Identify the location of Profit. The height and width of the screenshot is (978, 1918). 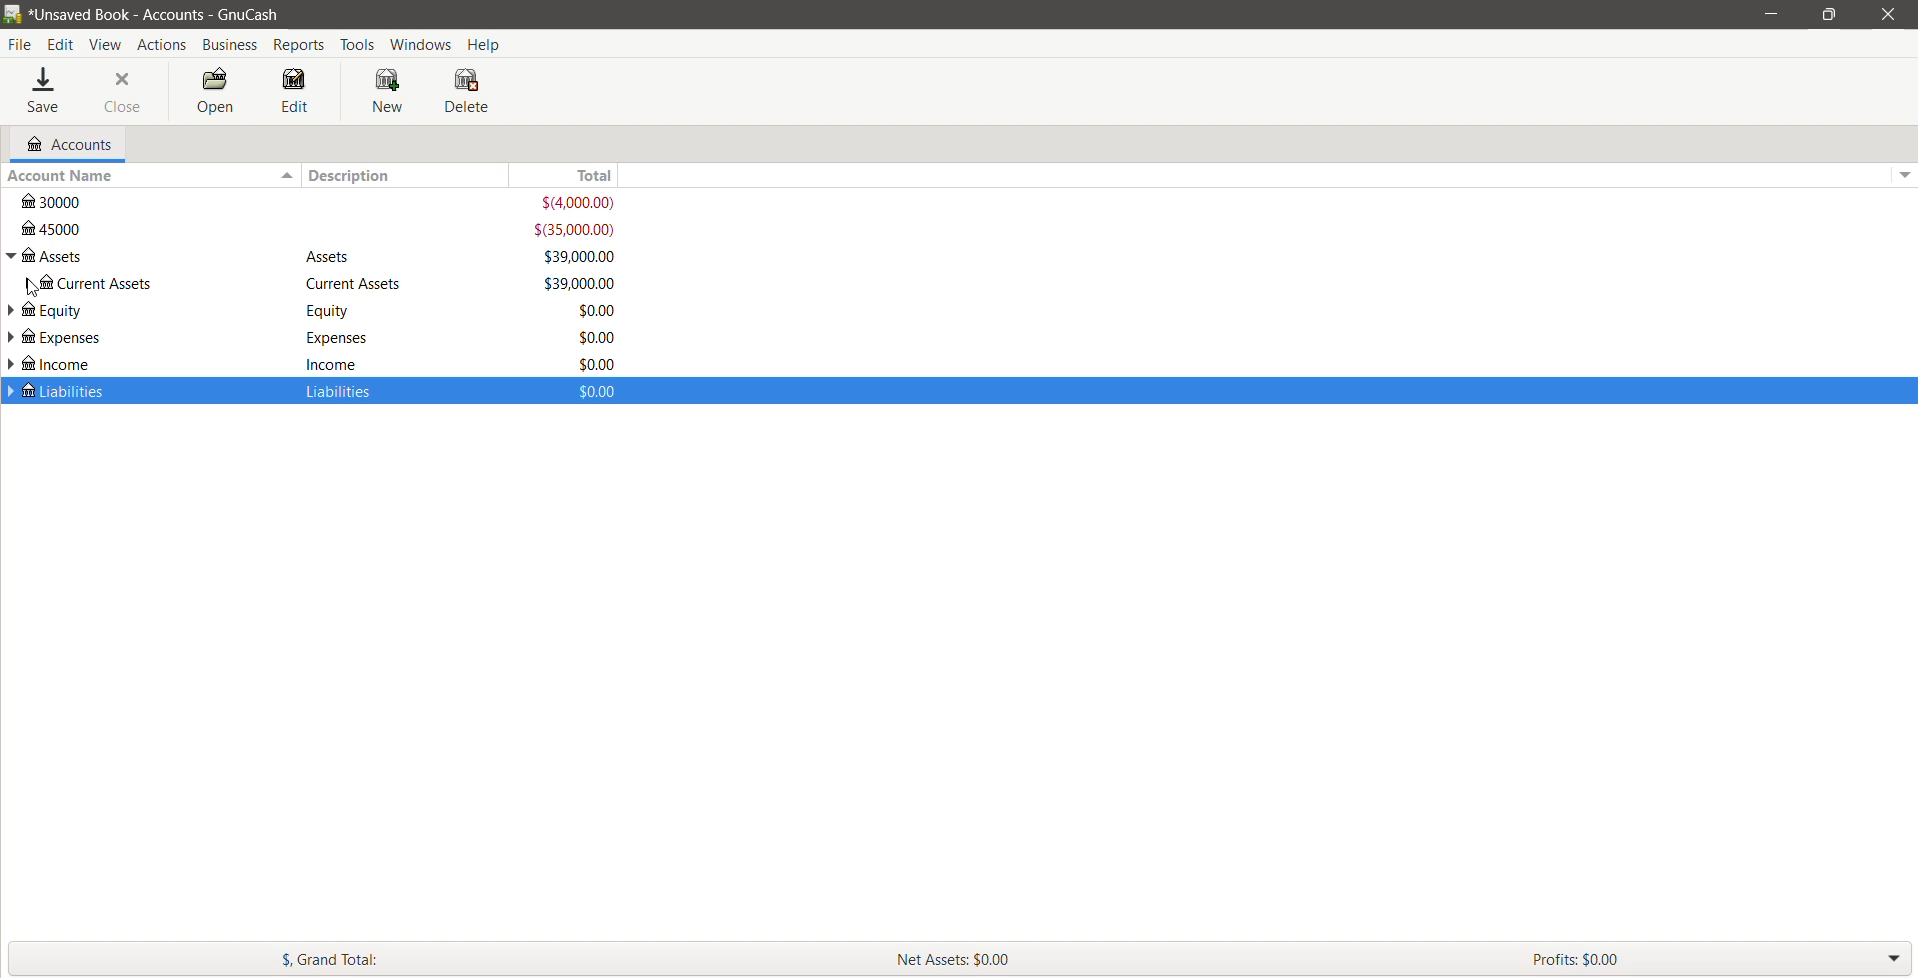
(1701, 960).